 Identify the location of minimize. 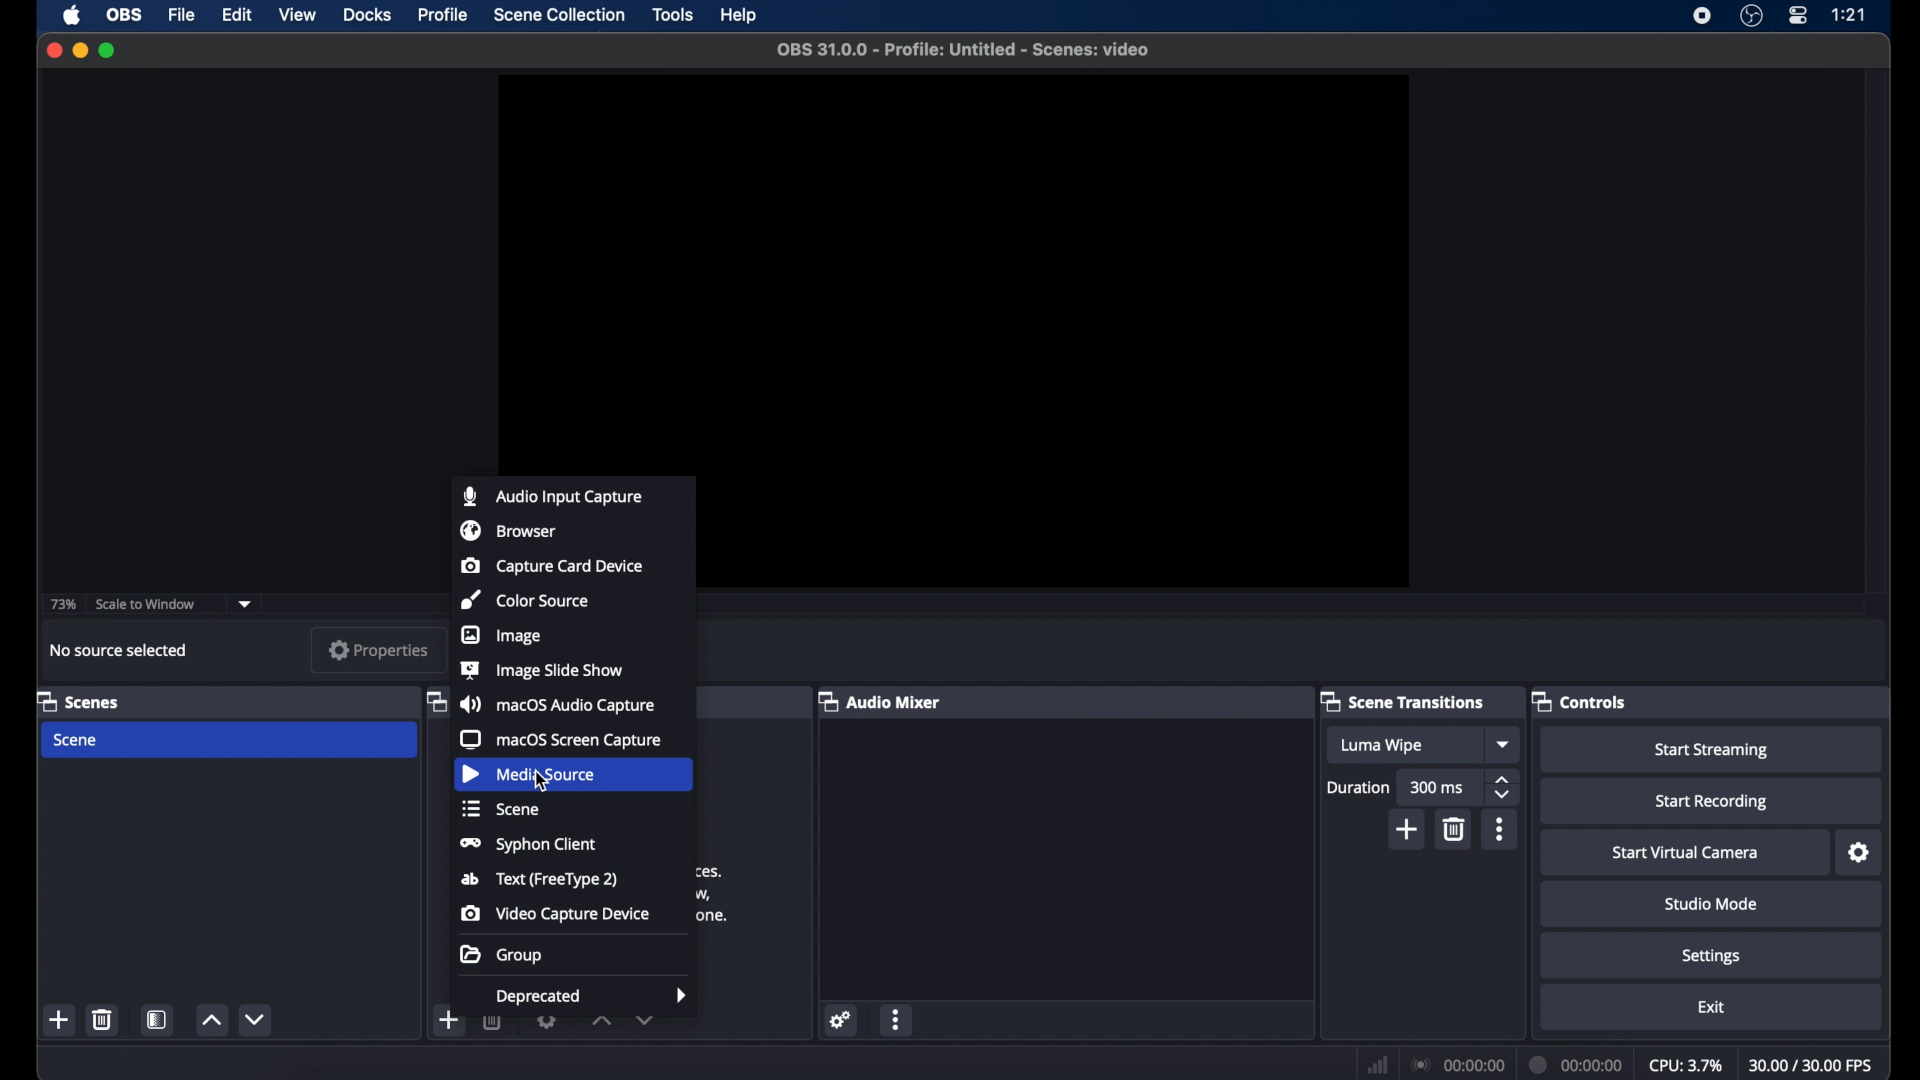
(79, 50).